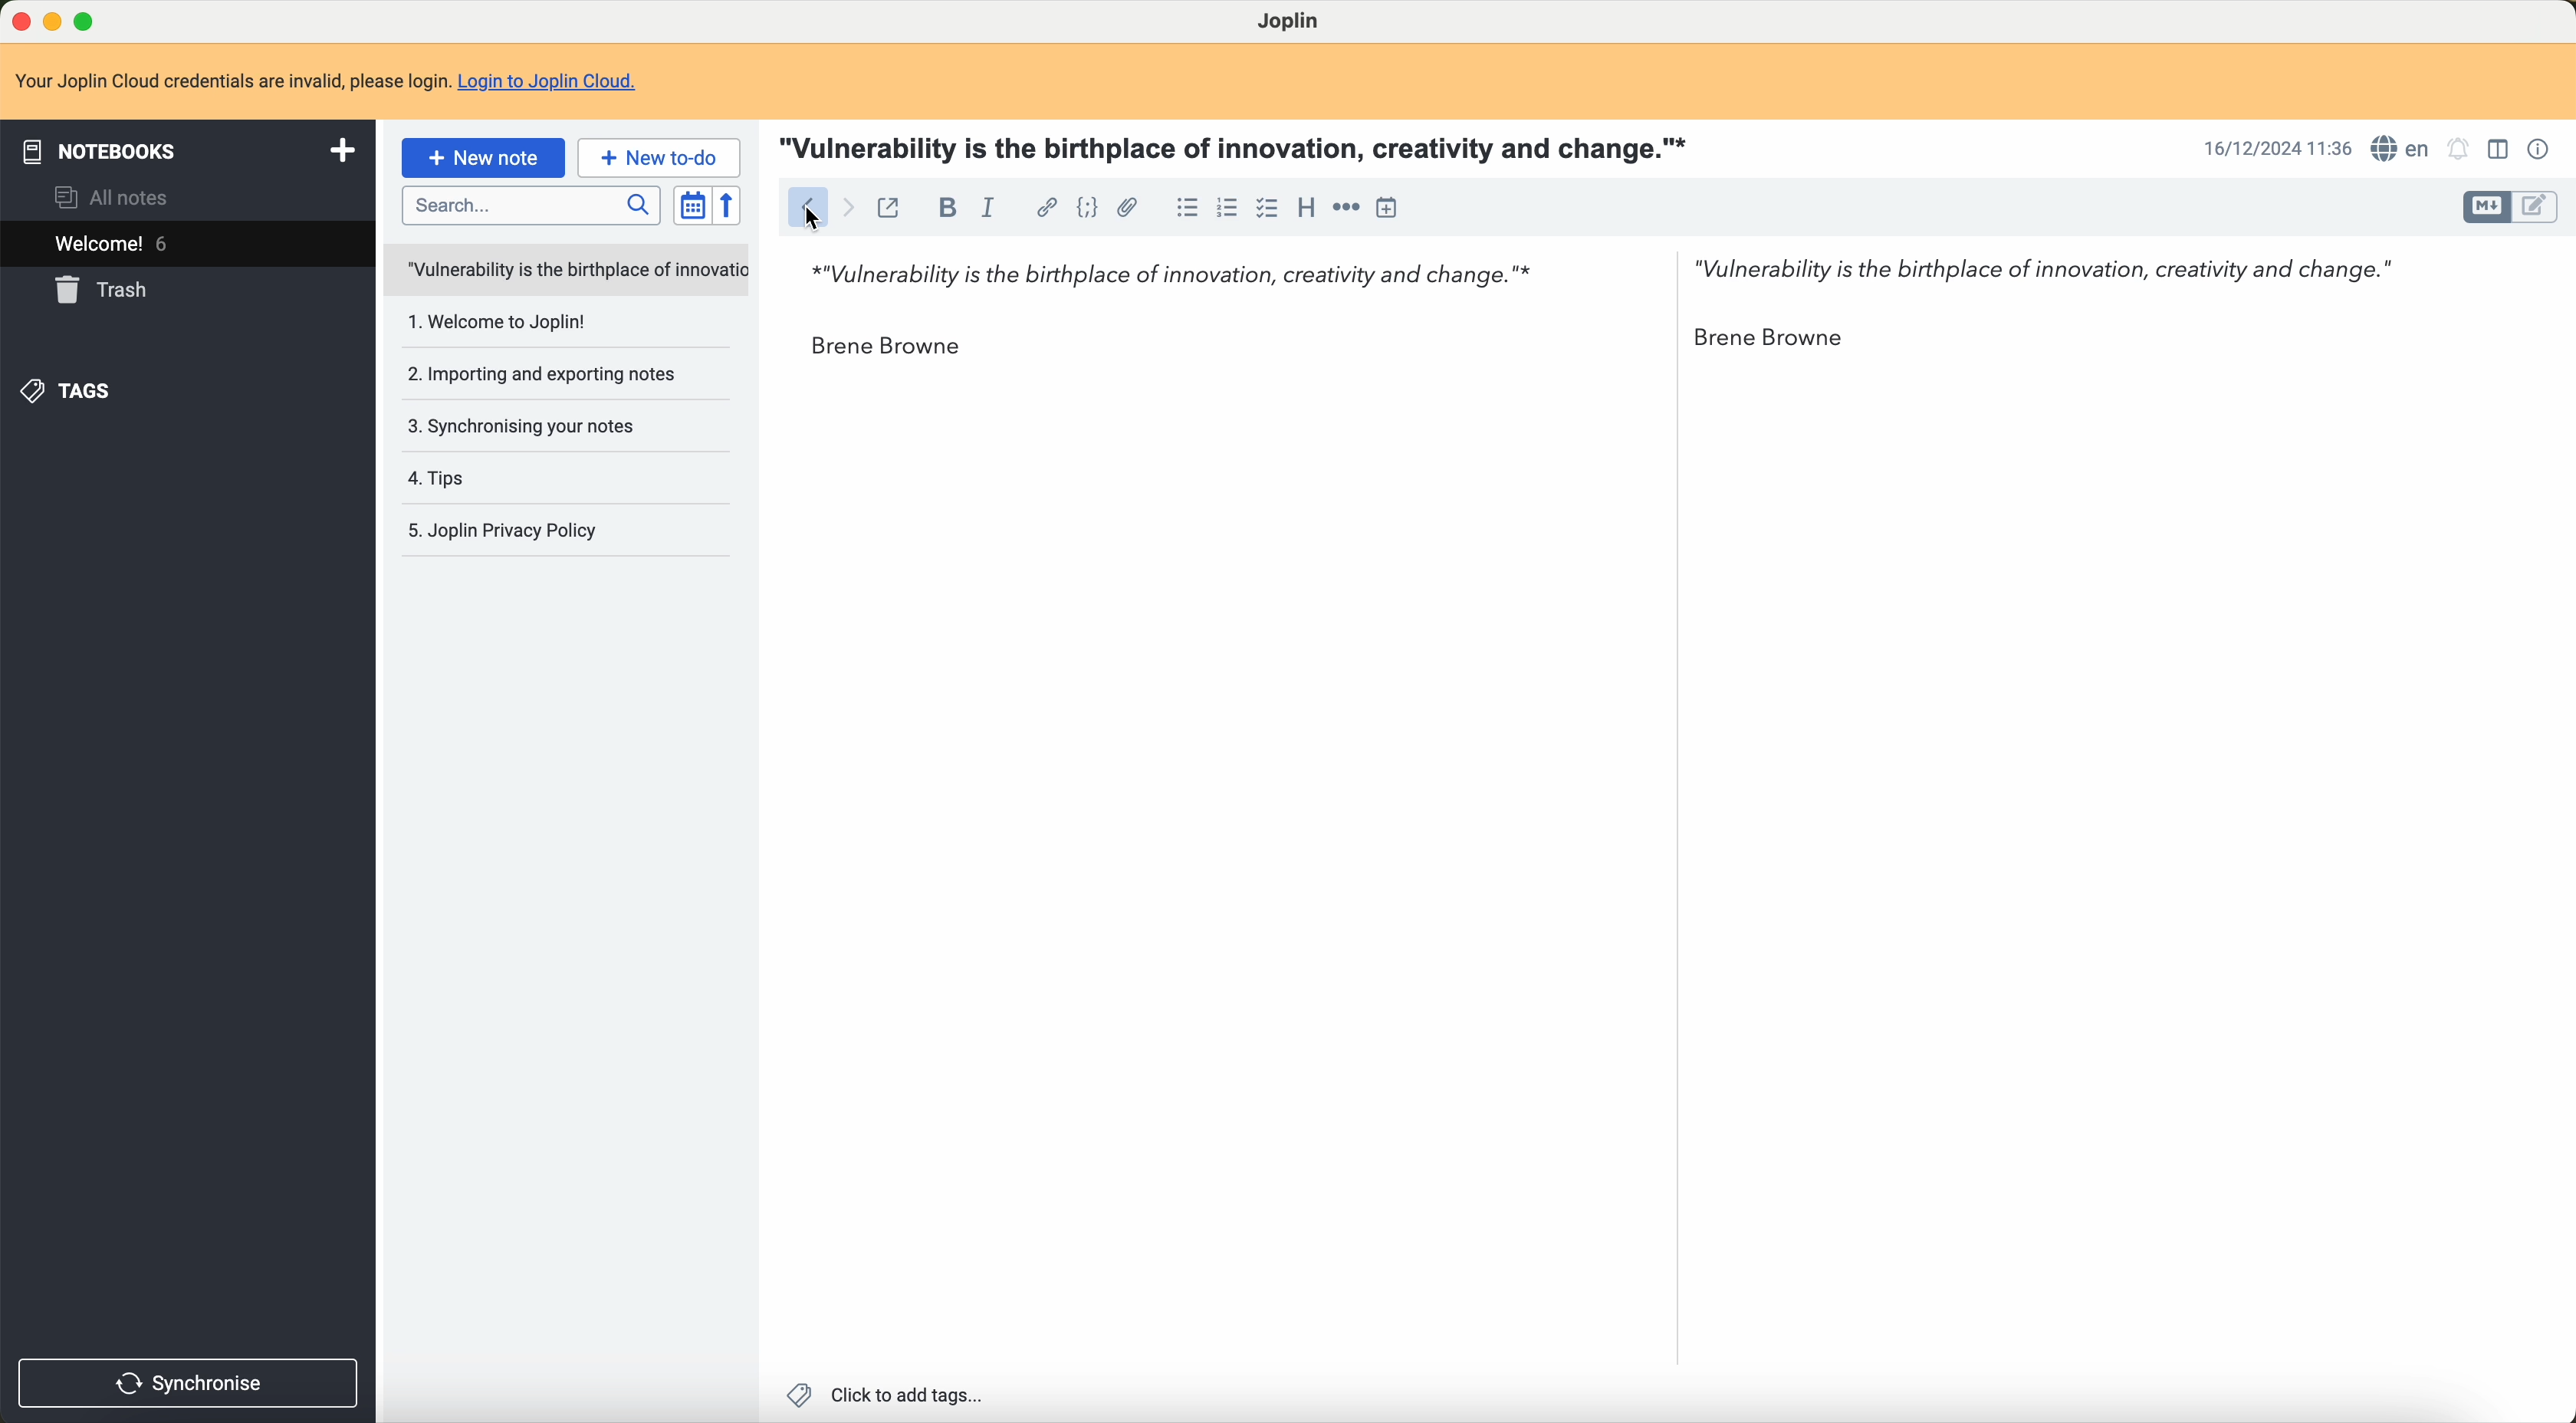 Image resolution: width=2576 pixels, height=1423 pixels. Describe the element at coordinates (1132, 208) in the screenshot. I see `attach file` at that location.